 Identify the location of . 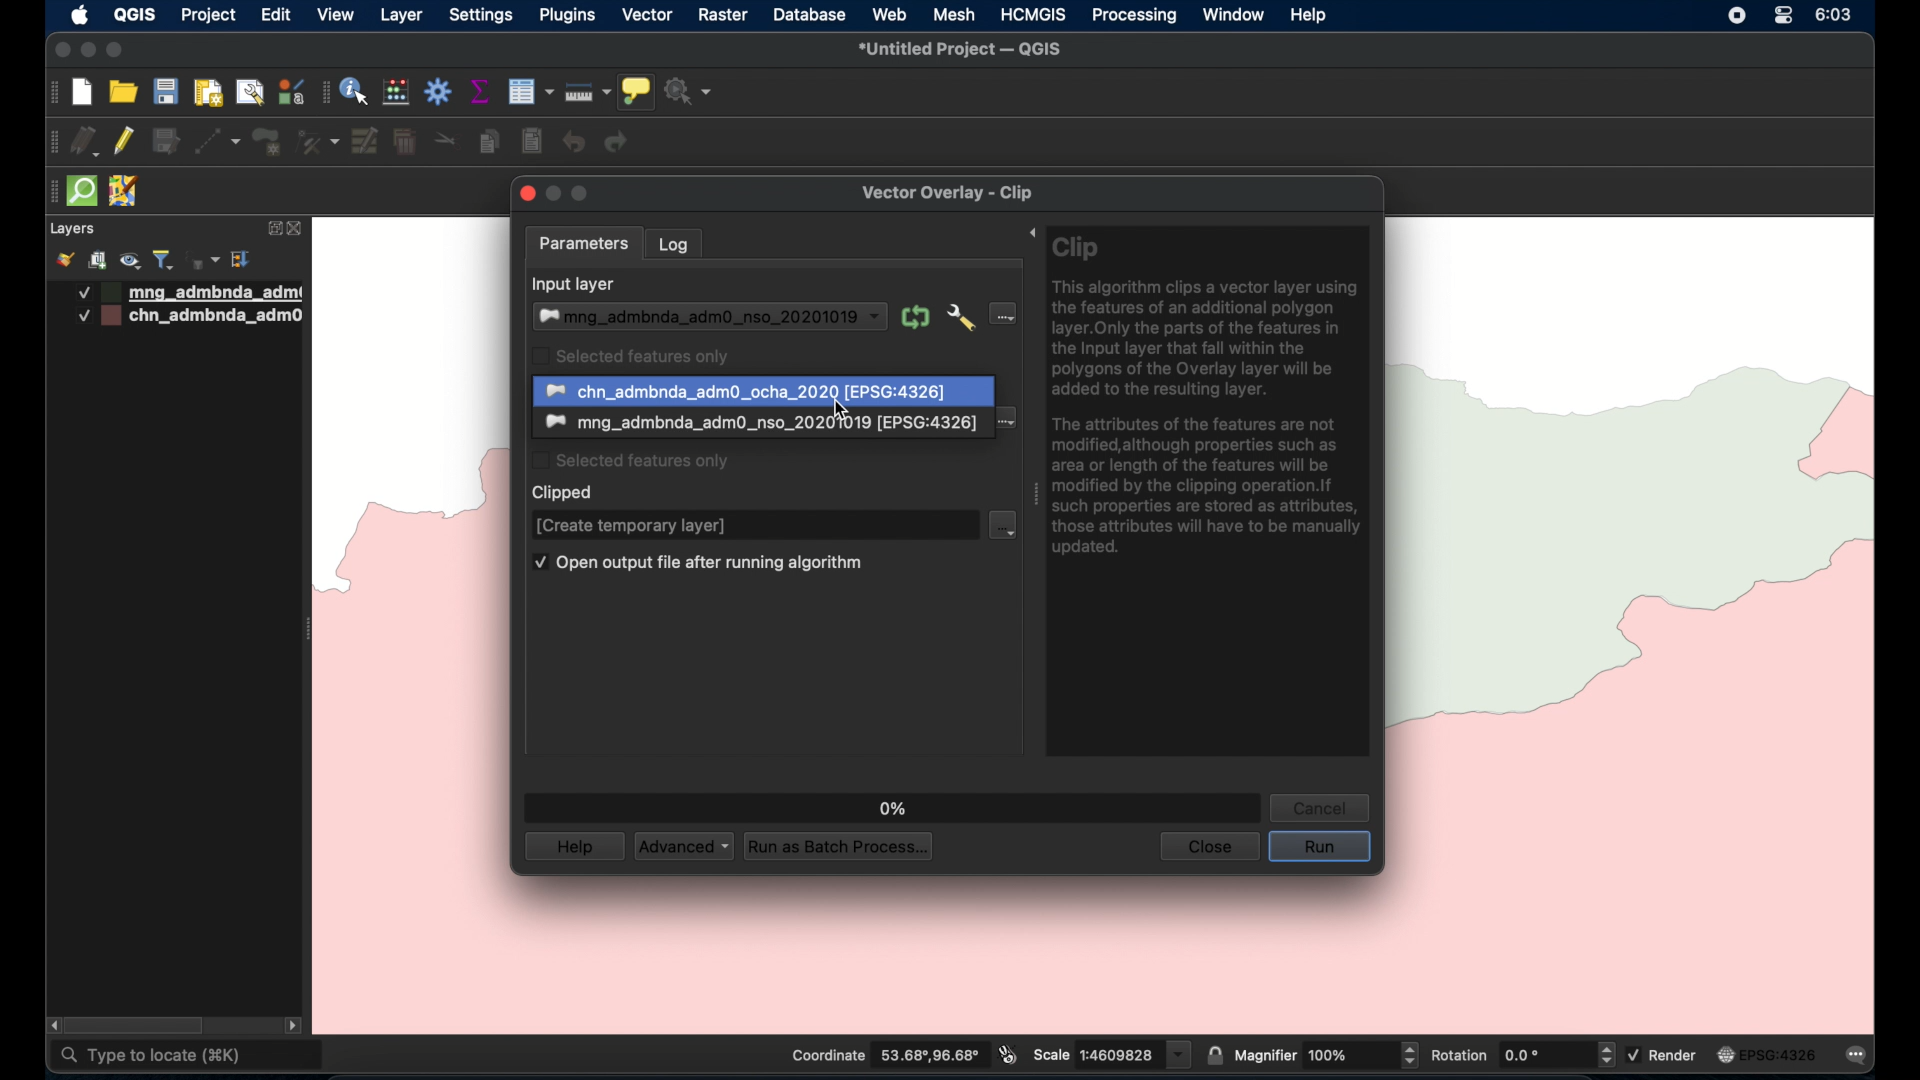
(354, 93).